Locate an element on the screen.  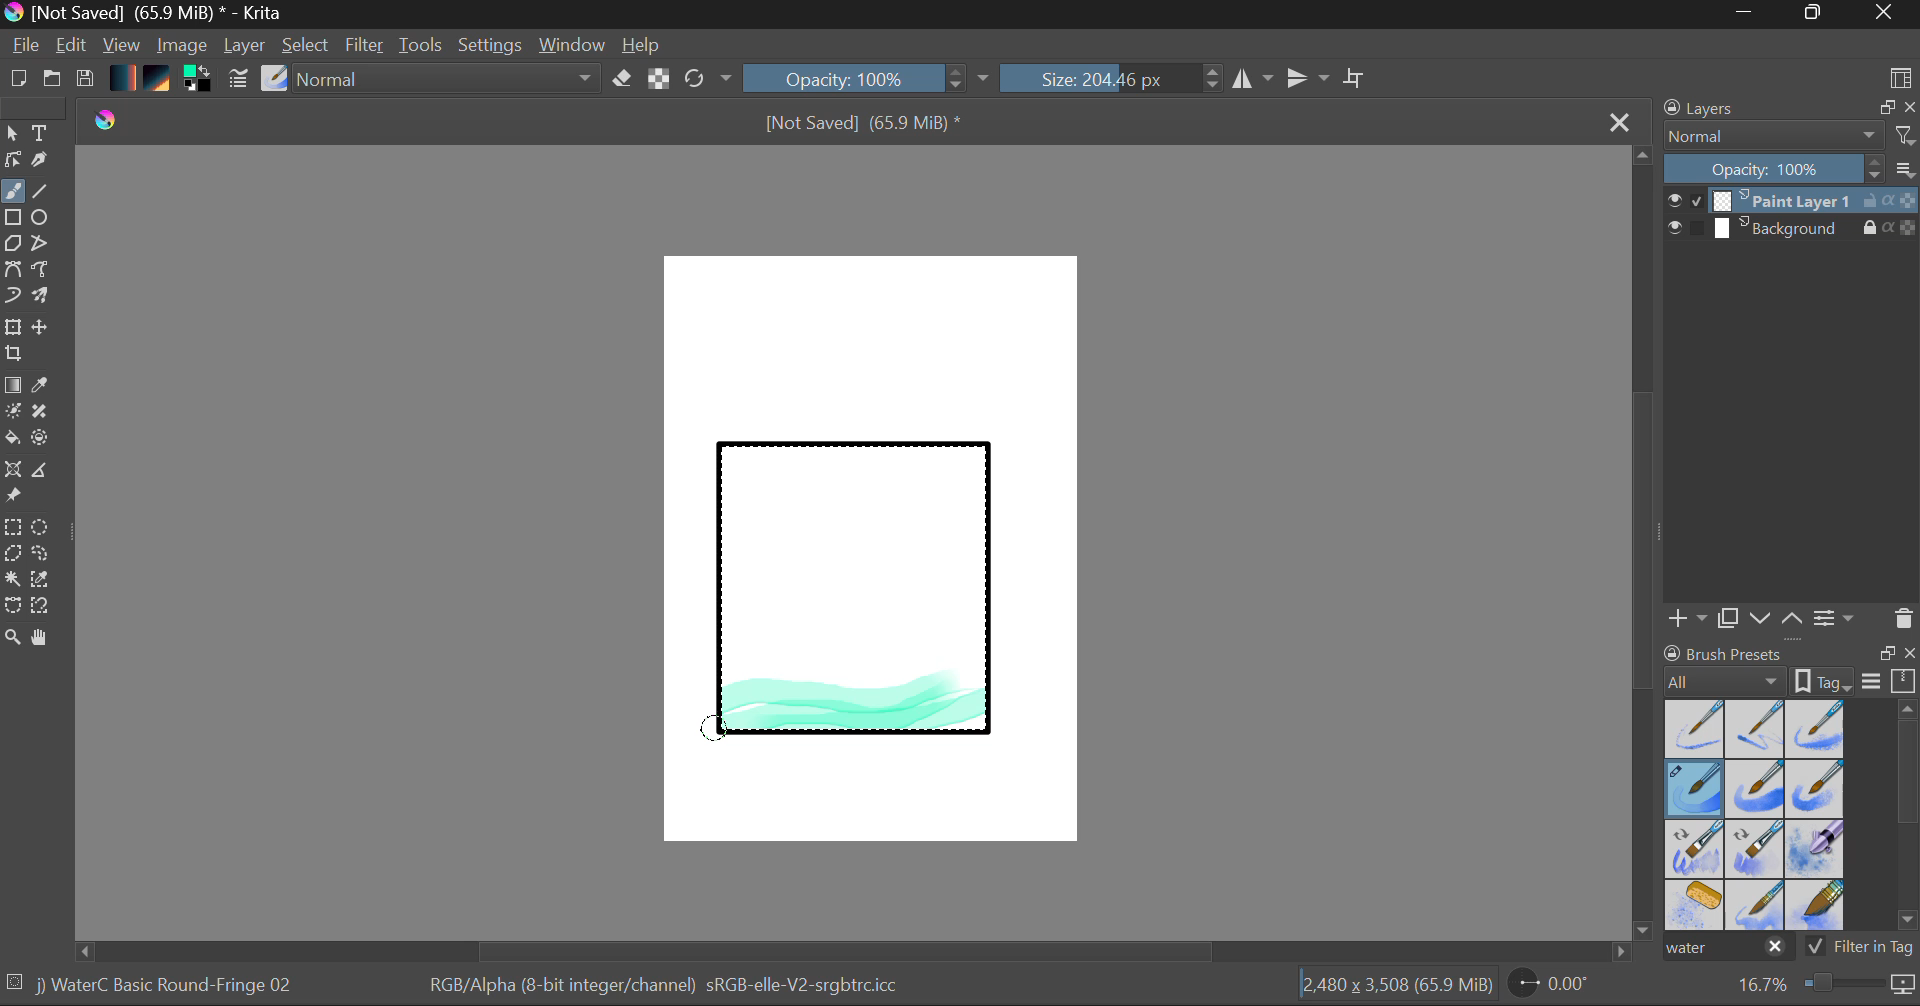
Rectangle is located at coordinates (14, 219).